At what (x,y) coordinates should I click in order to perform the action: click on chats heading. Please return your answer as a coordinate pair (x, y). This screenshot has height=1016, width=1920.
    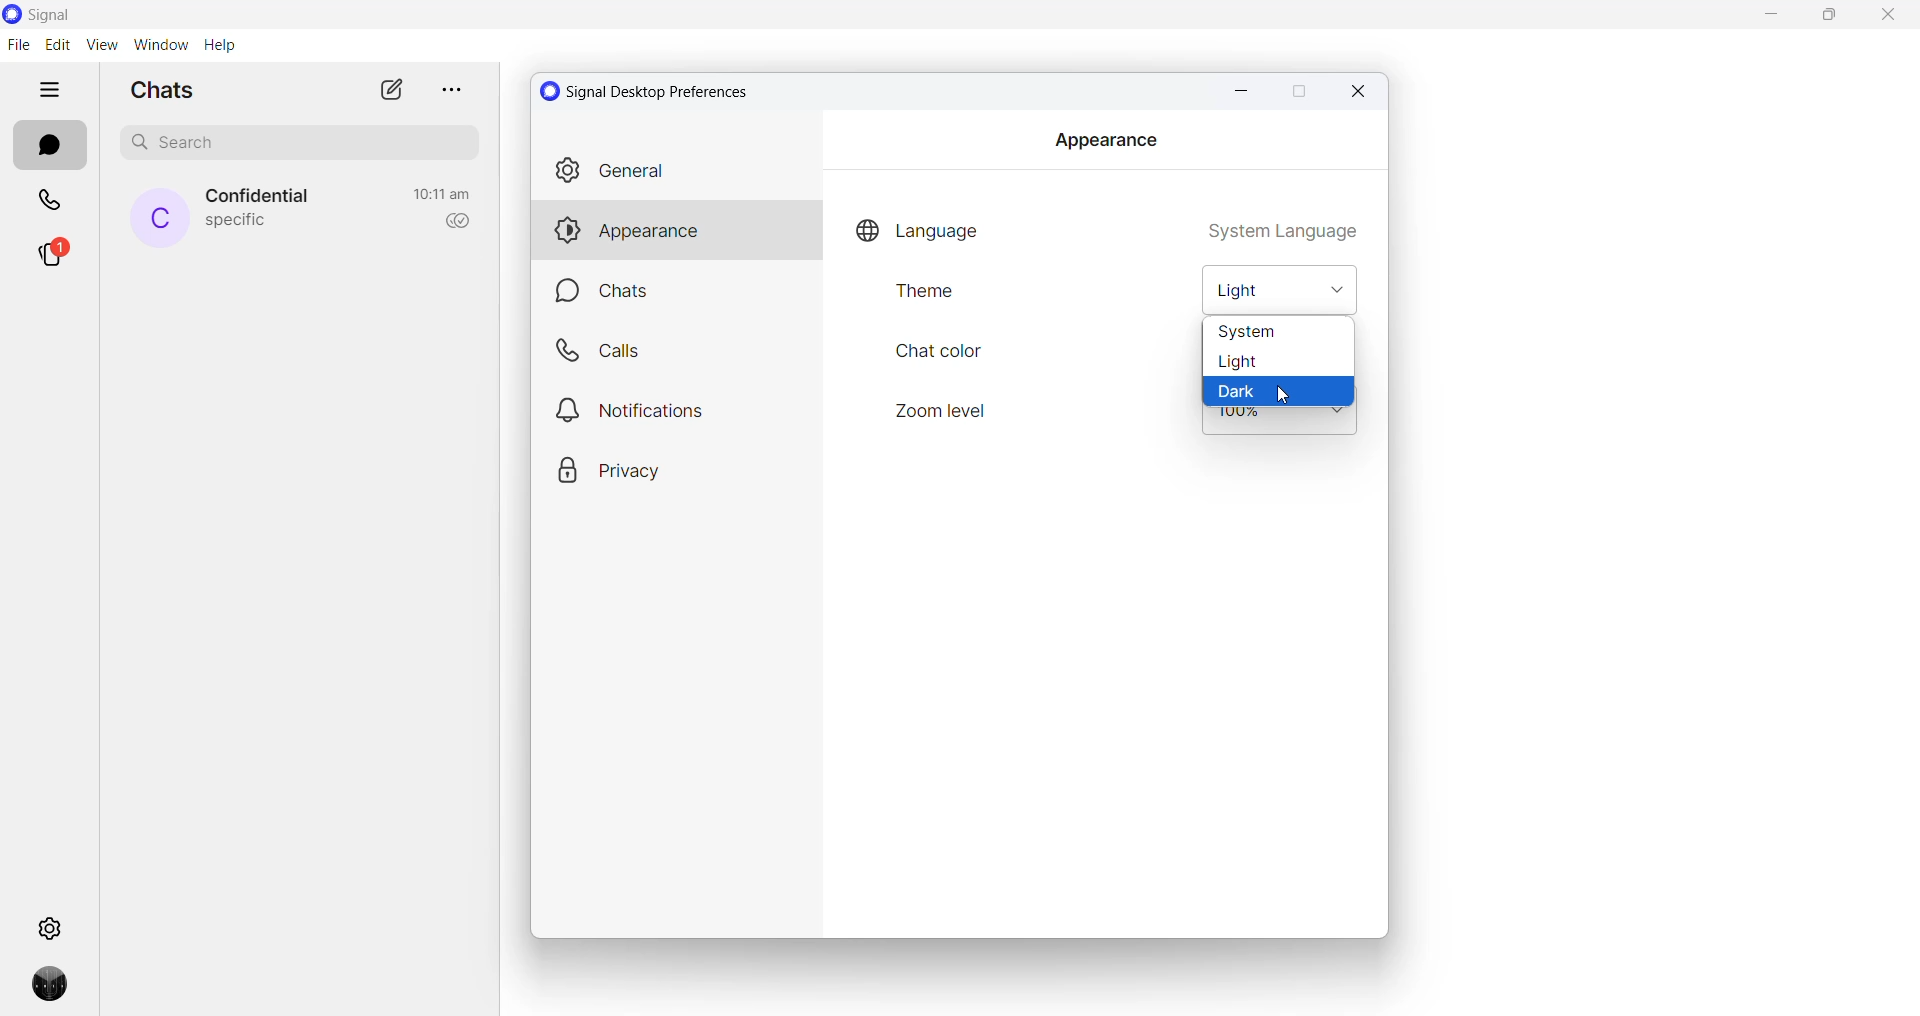
    Looking at the image, I should click on (169, 89).